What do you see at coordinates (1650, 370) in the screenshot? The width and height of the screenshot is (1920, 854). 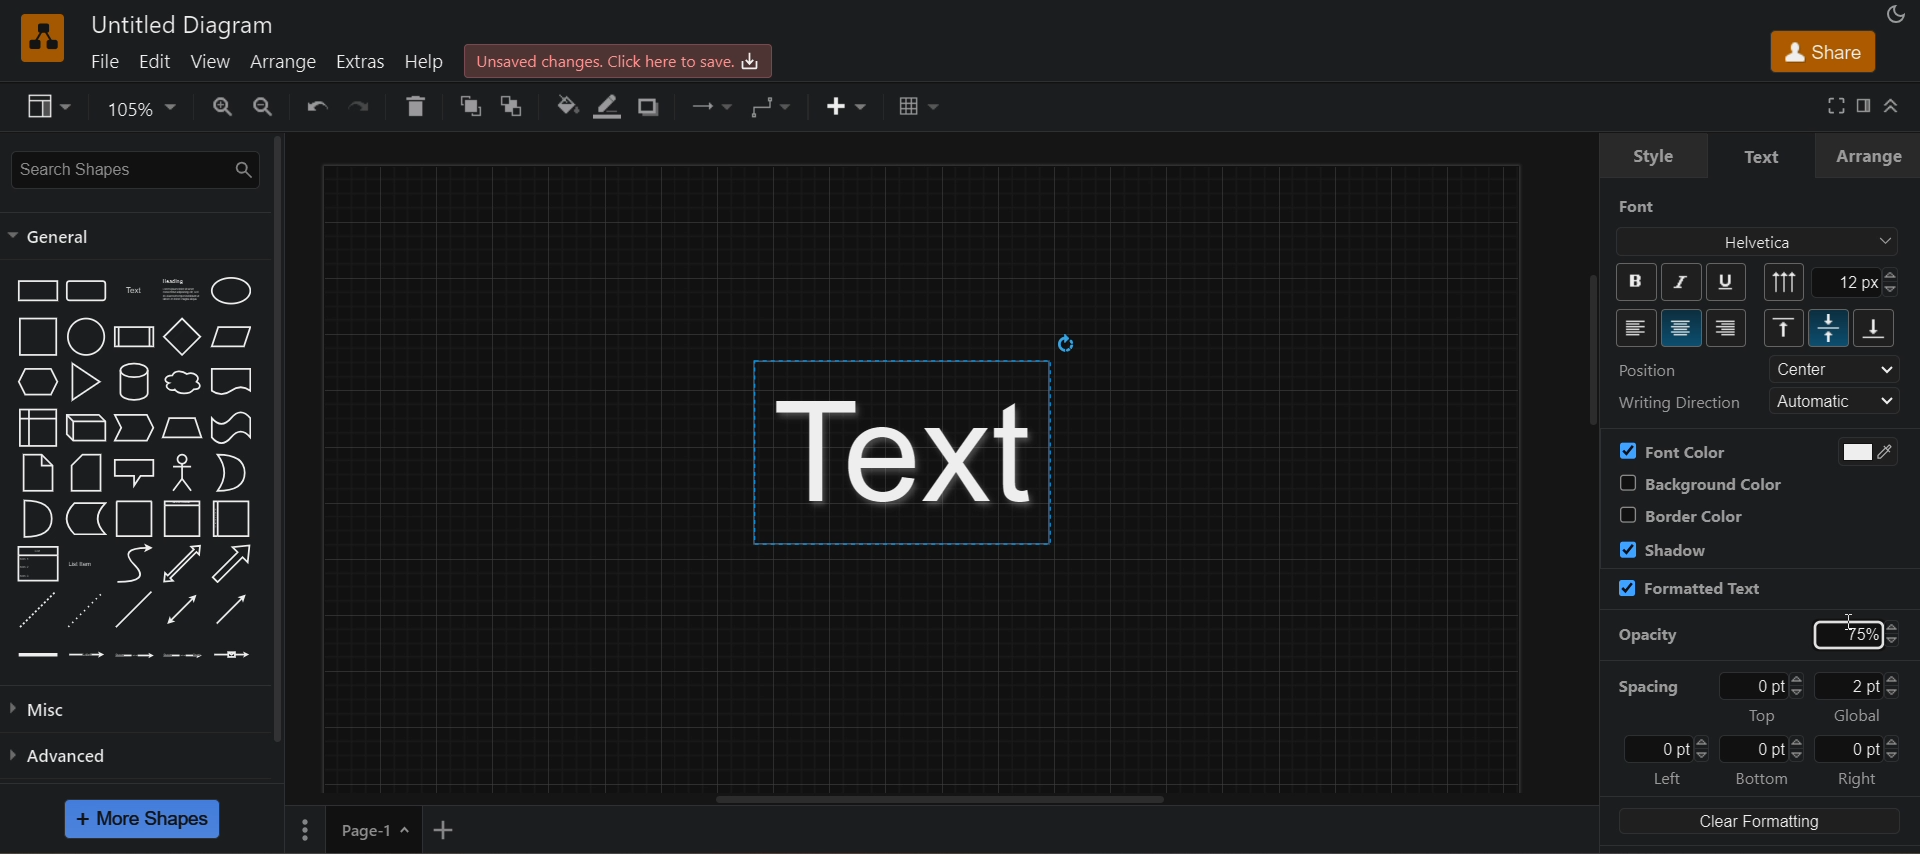 I see `position` at bounding box center [1650, 370].